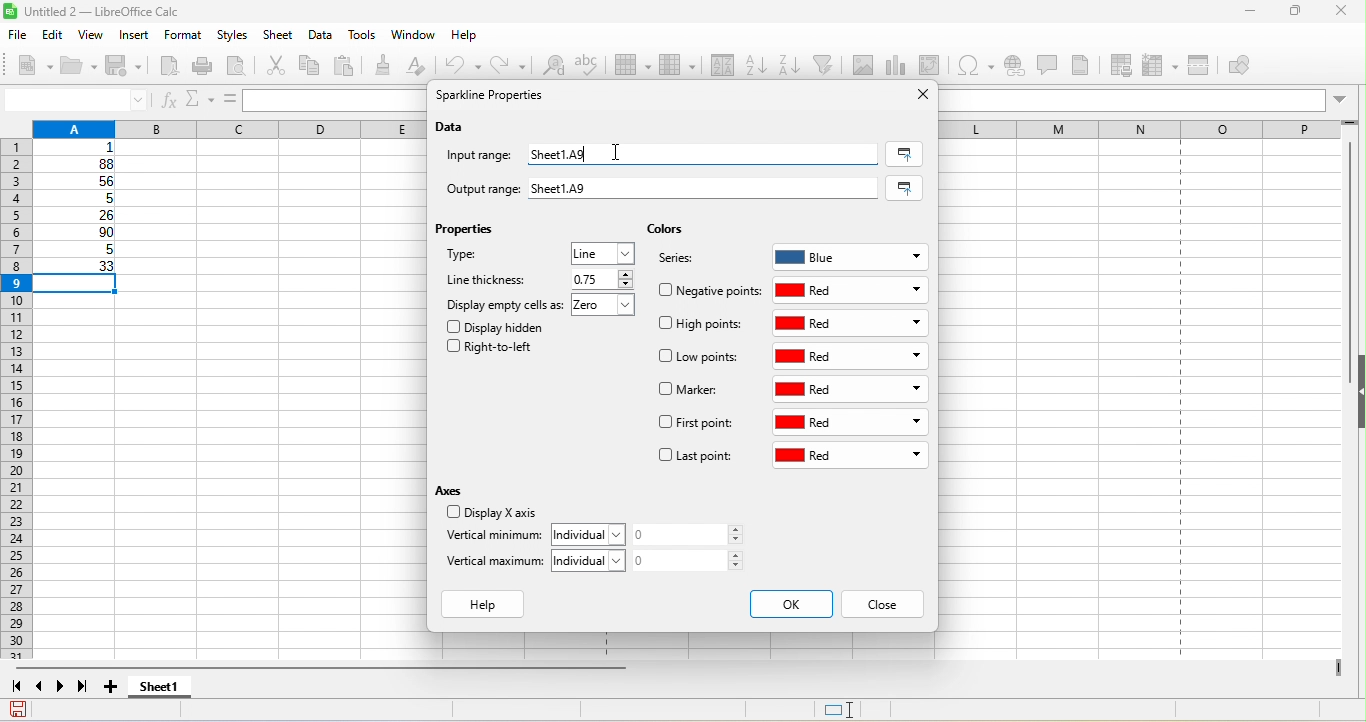  I want to click on red, so click(850, 457).